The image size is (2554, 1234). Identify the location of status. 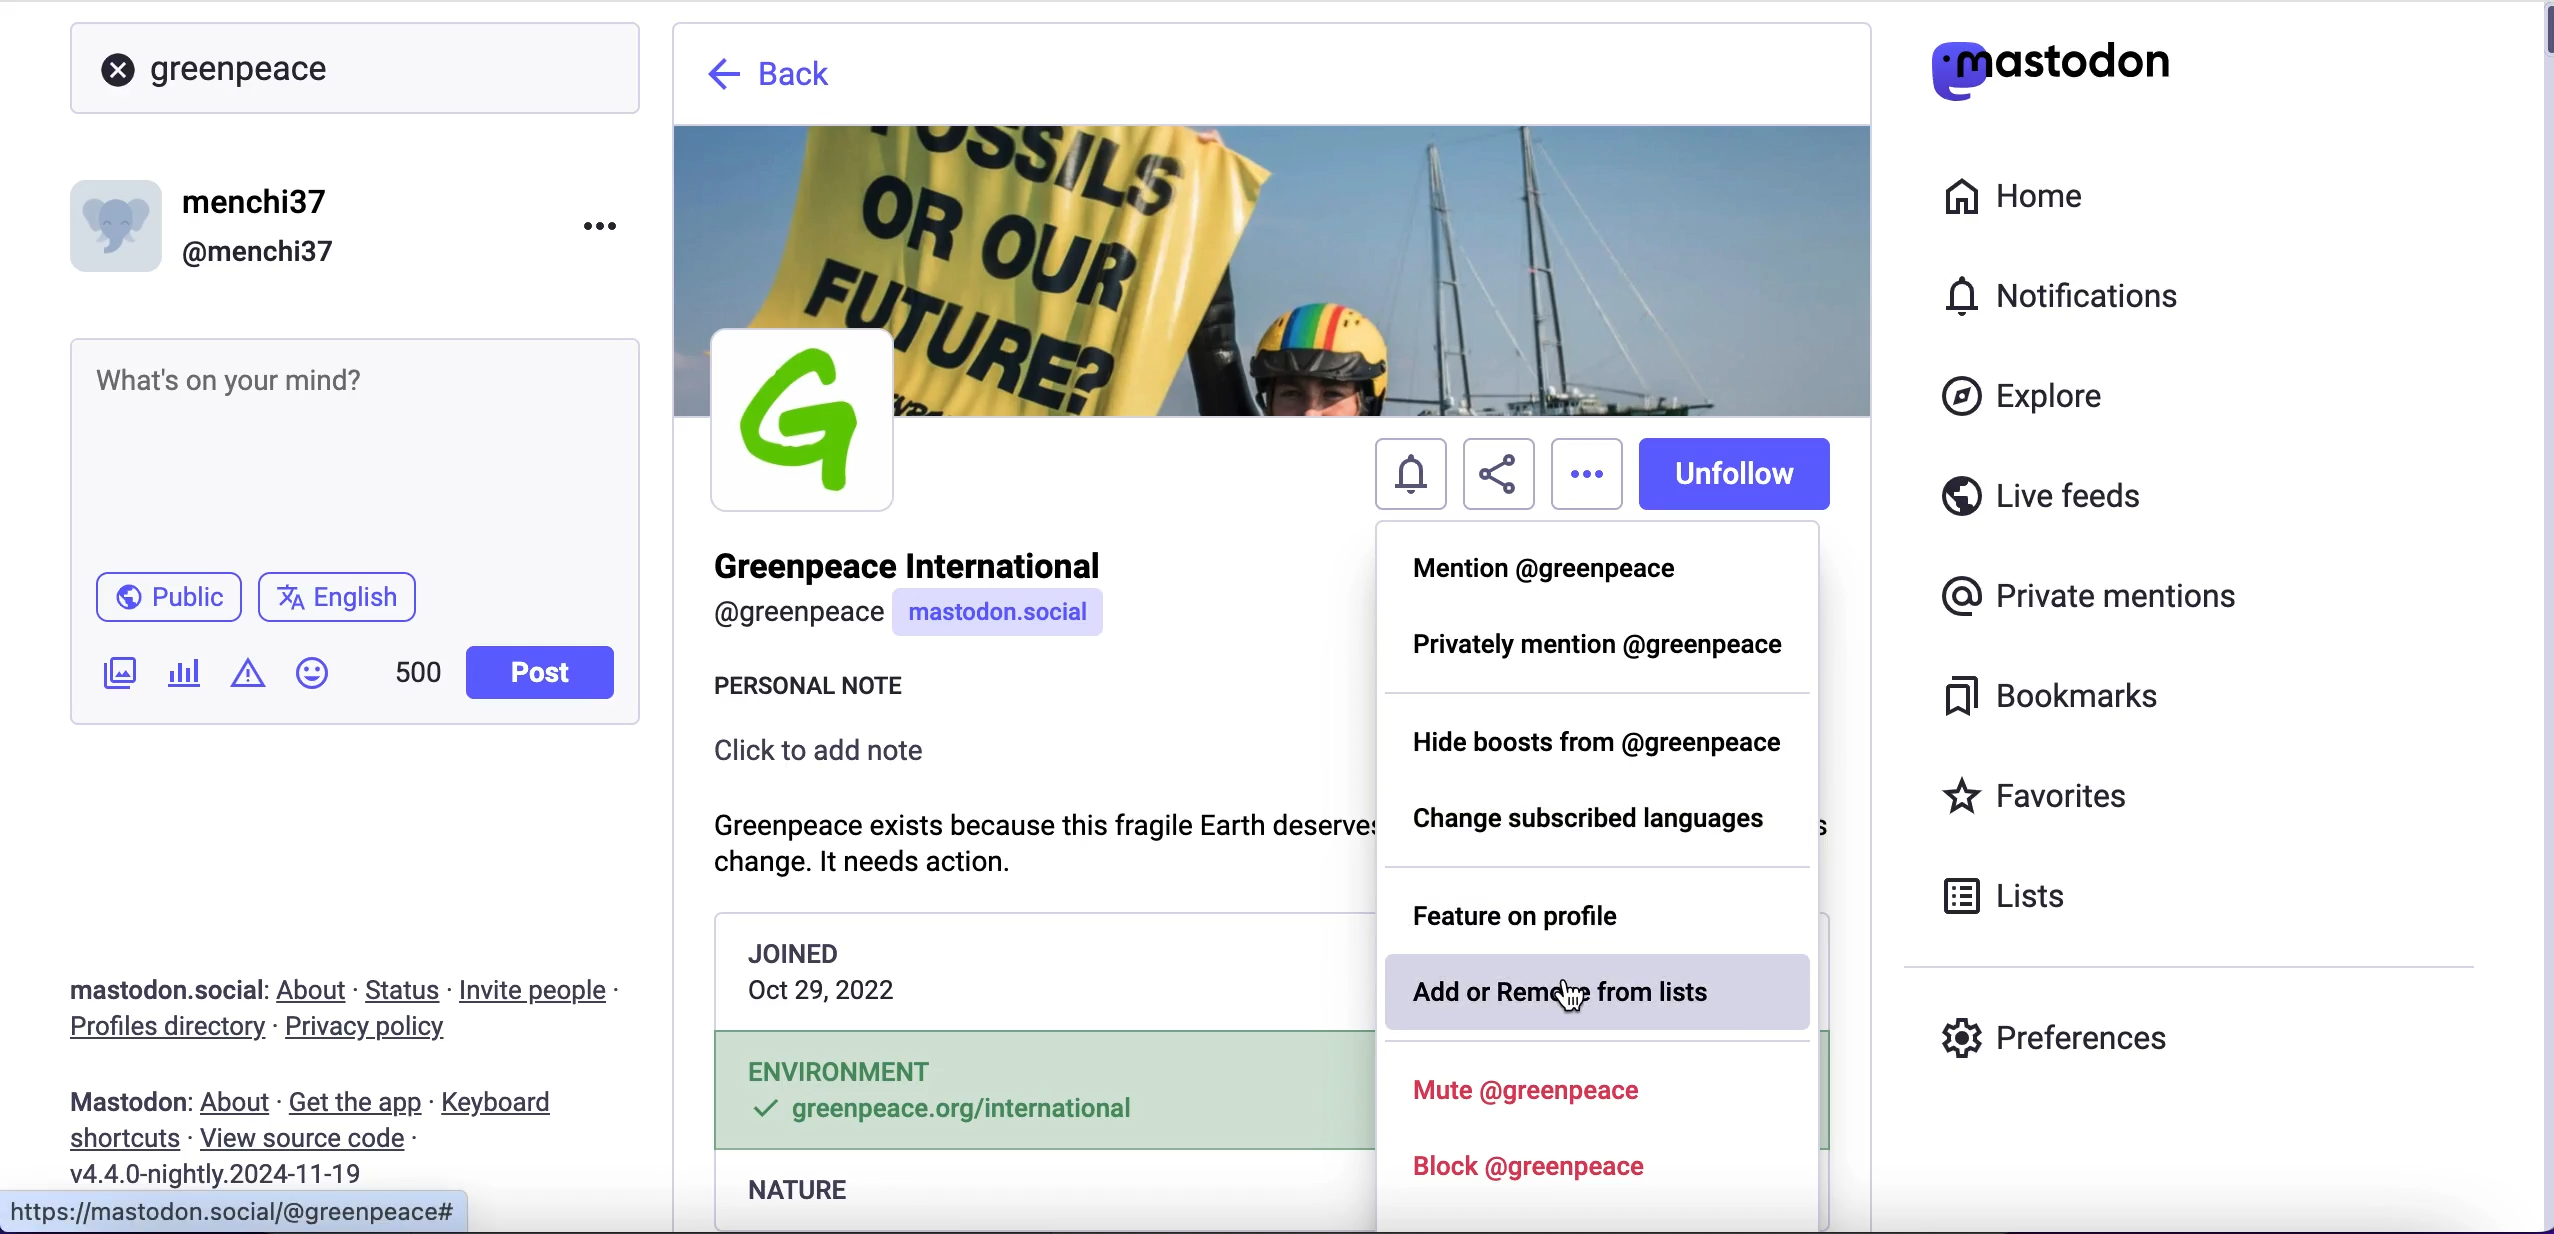
(405, 990).